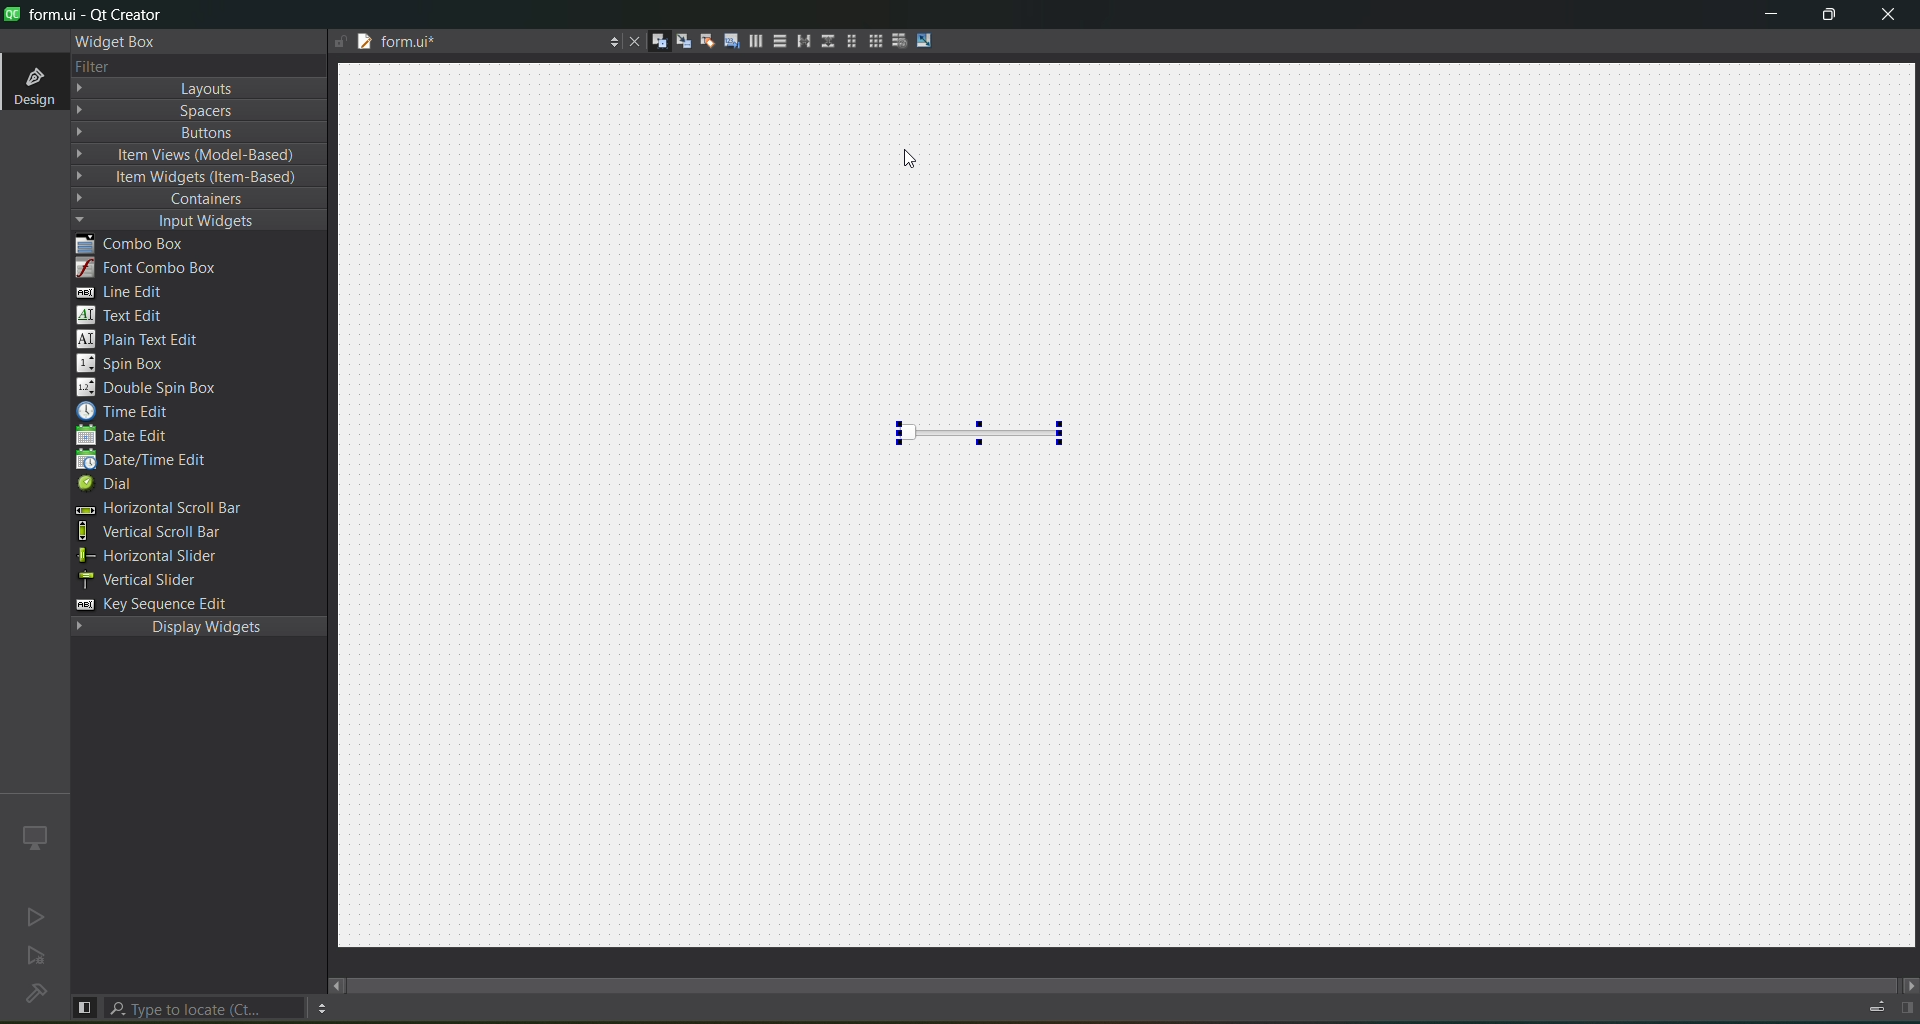 The width and height of the screenshot is (1920, 1024). What do you see at coordinates (132, 413) in the screenshot?
I see `time edit` at bounding box center [132, 413].